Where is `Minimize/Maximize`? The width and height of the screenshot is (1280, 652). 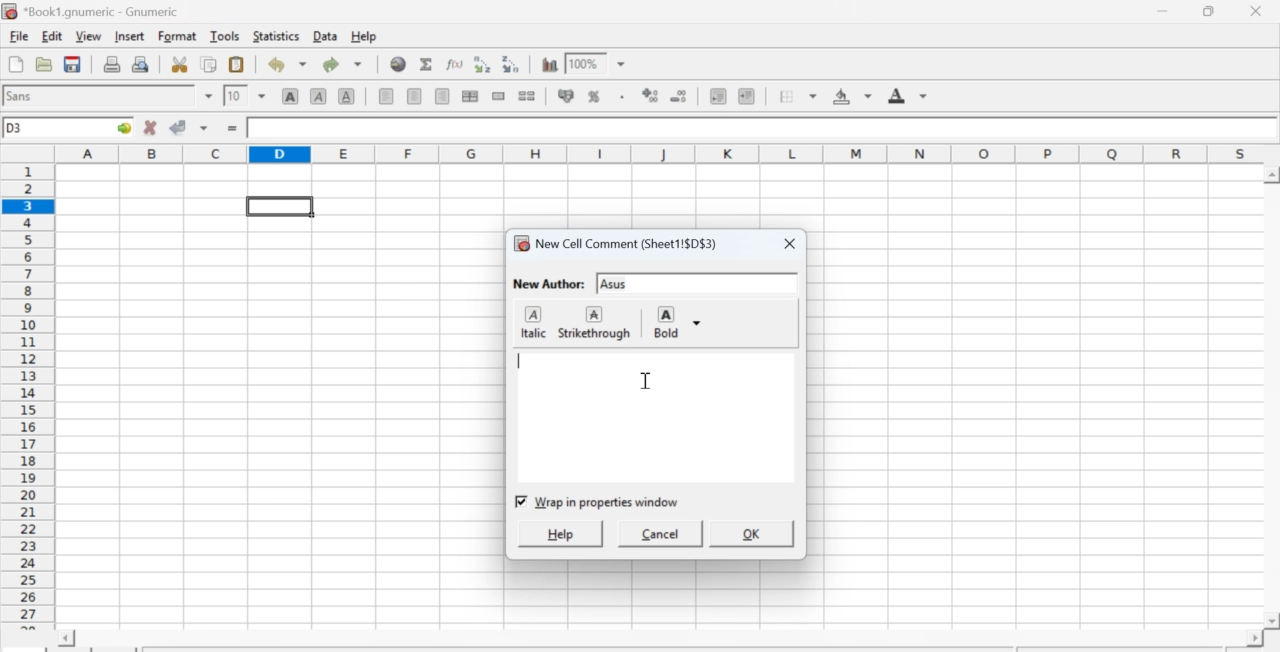
Minimize/Maximize is located at coordinates (1210, 12).